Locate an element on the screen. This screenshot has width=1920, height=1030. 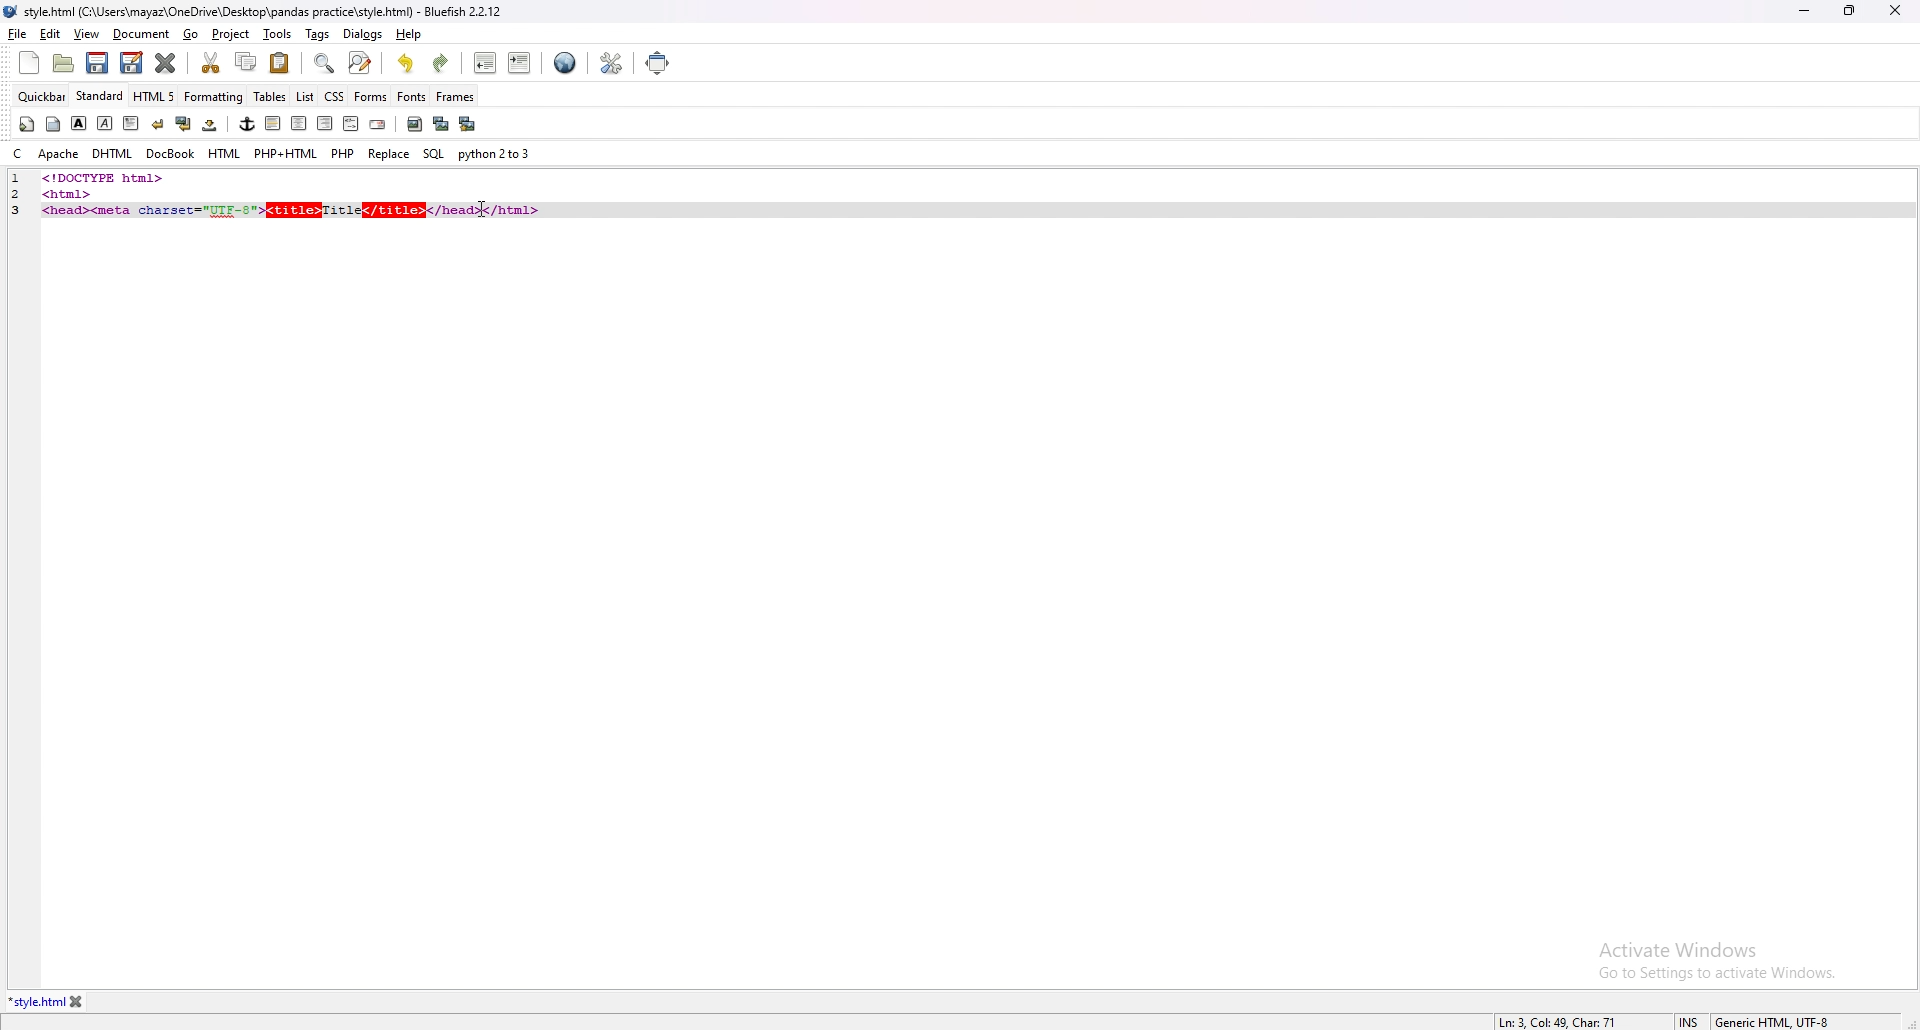
formatting is located at coordinates (215, 96).